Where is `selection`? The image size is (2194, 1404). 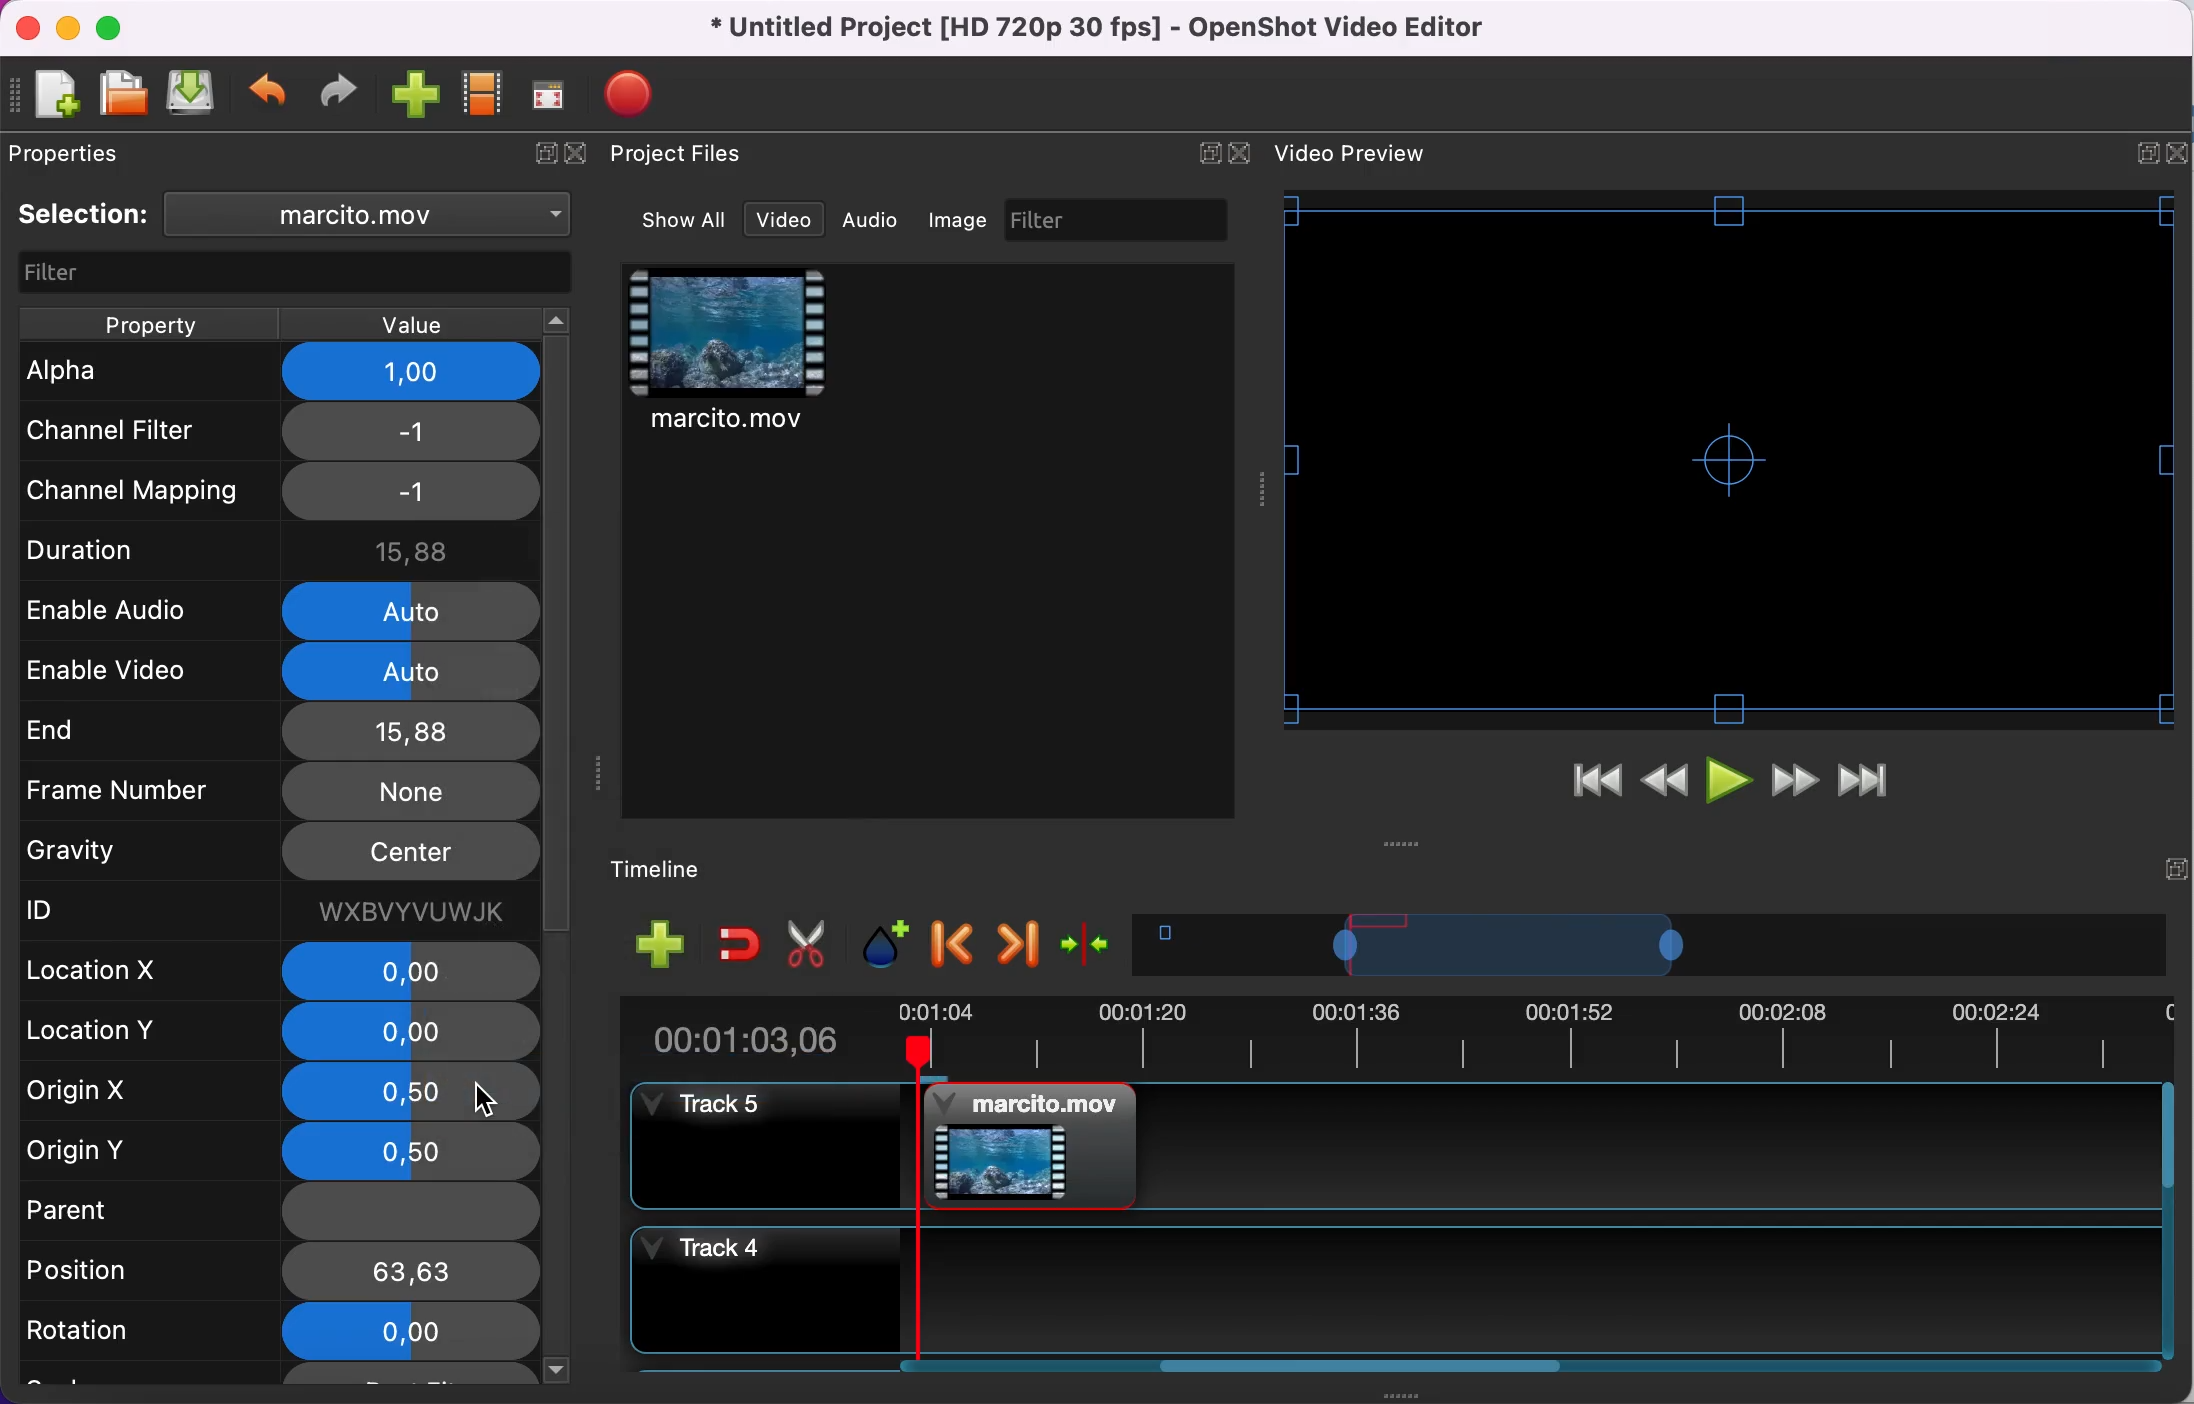 selection is located at coordinates (84, 214).